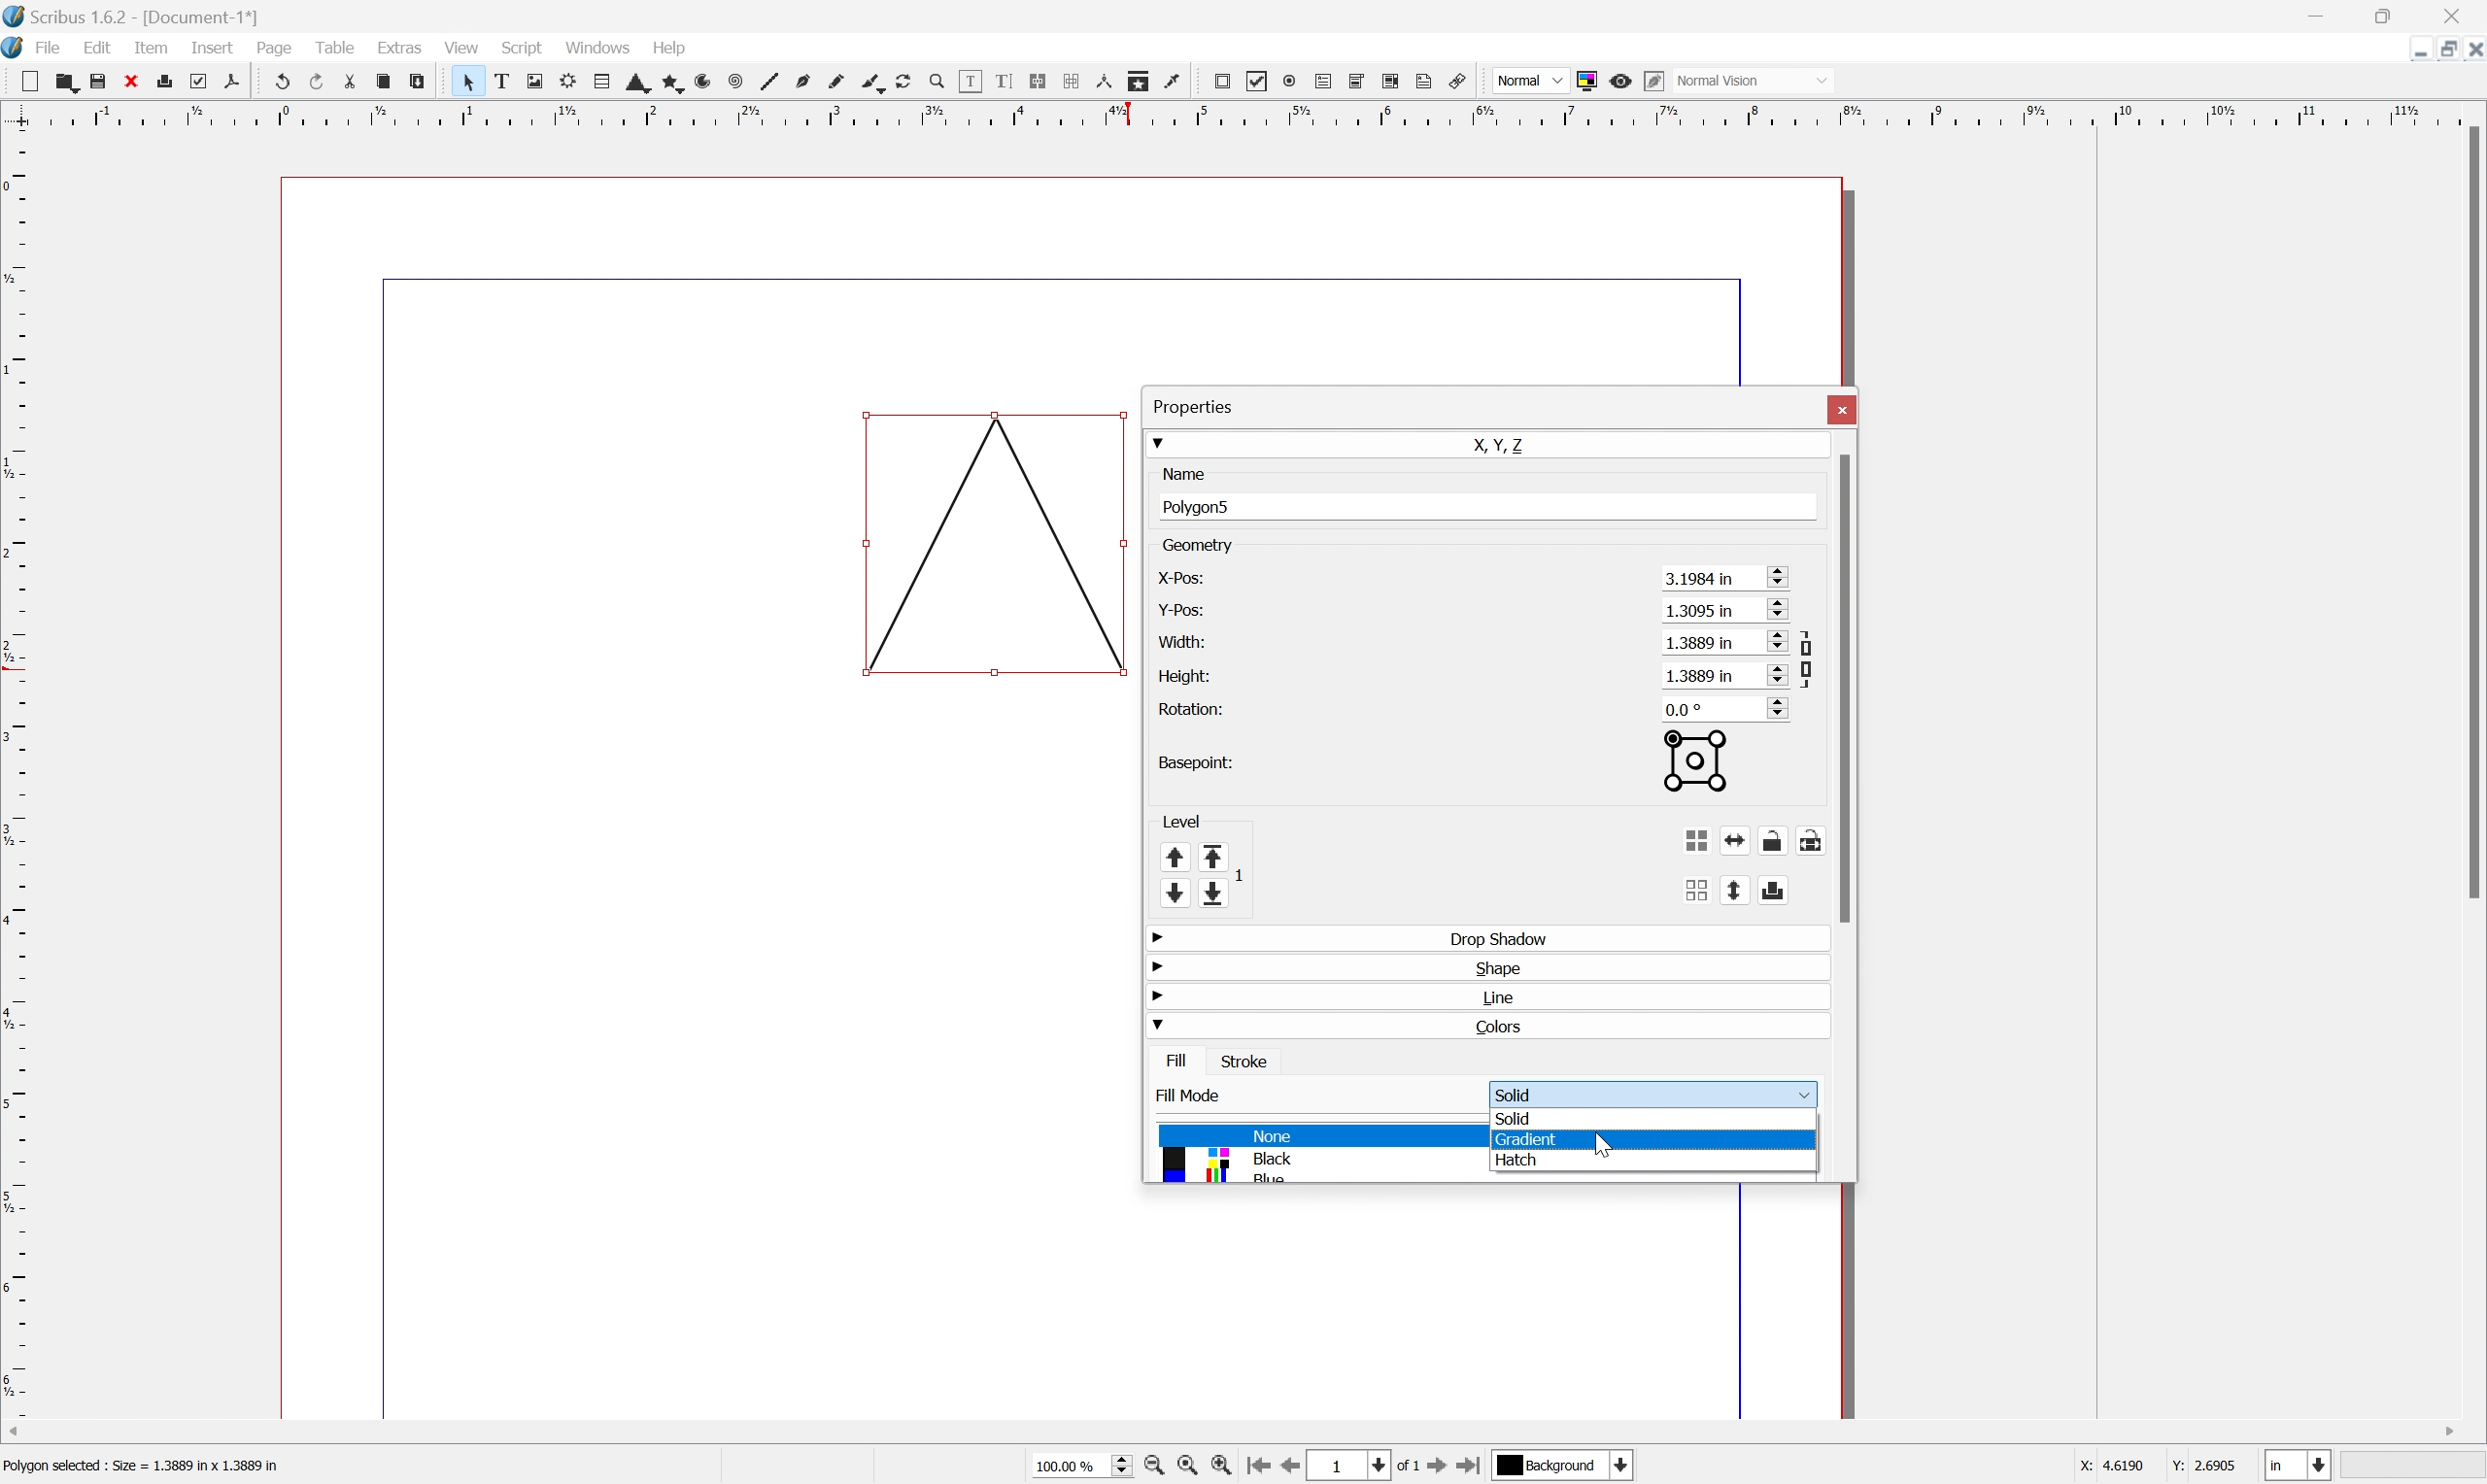  Describe the element at coordinates (381, 81) in the screenshot. I see `Copy` at that location.